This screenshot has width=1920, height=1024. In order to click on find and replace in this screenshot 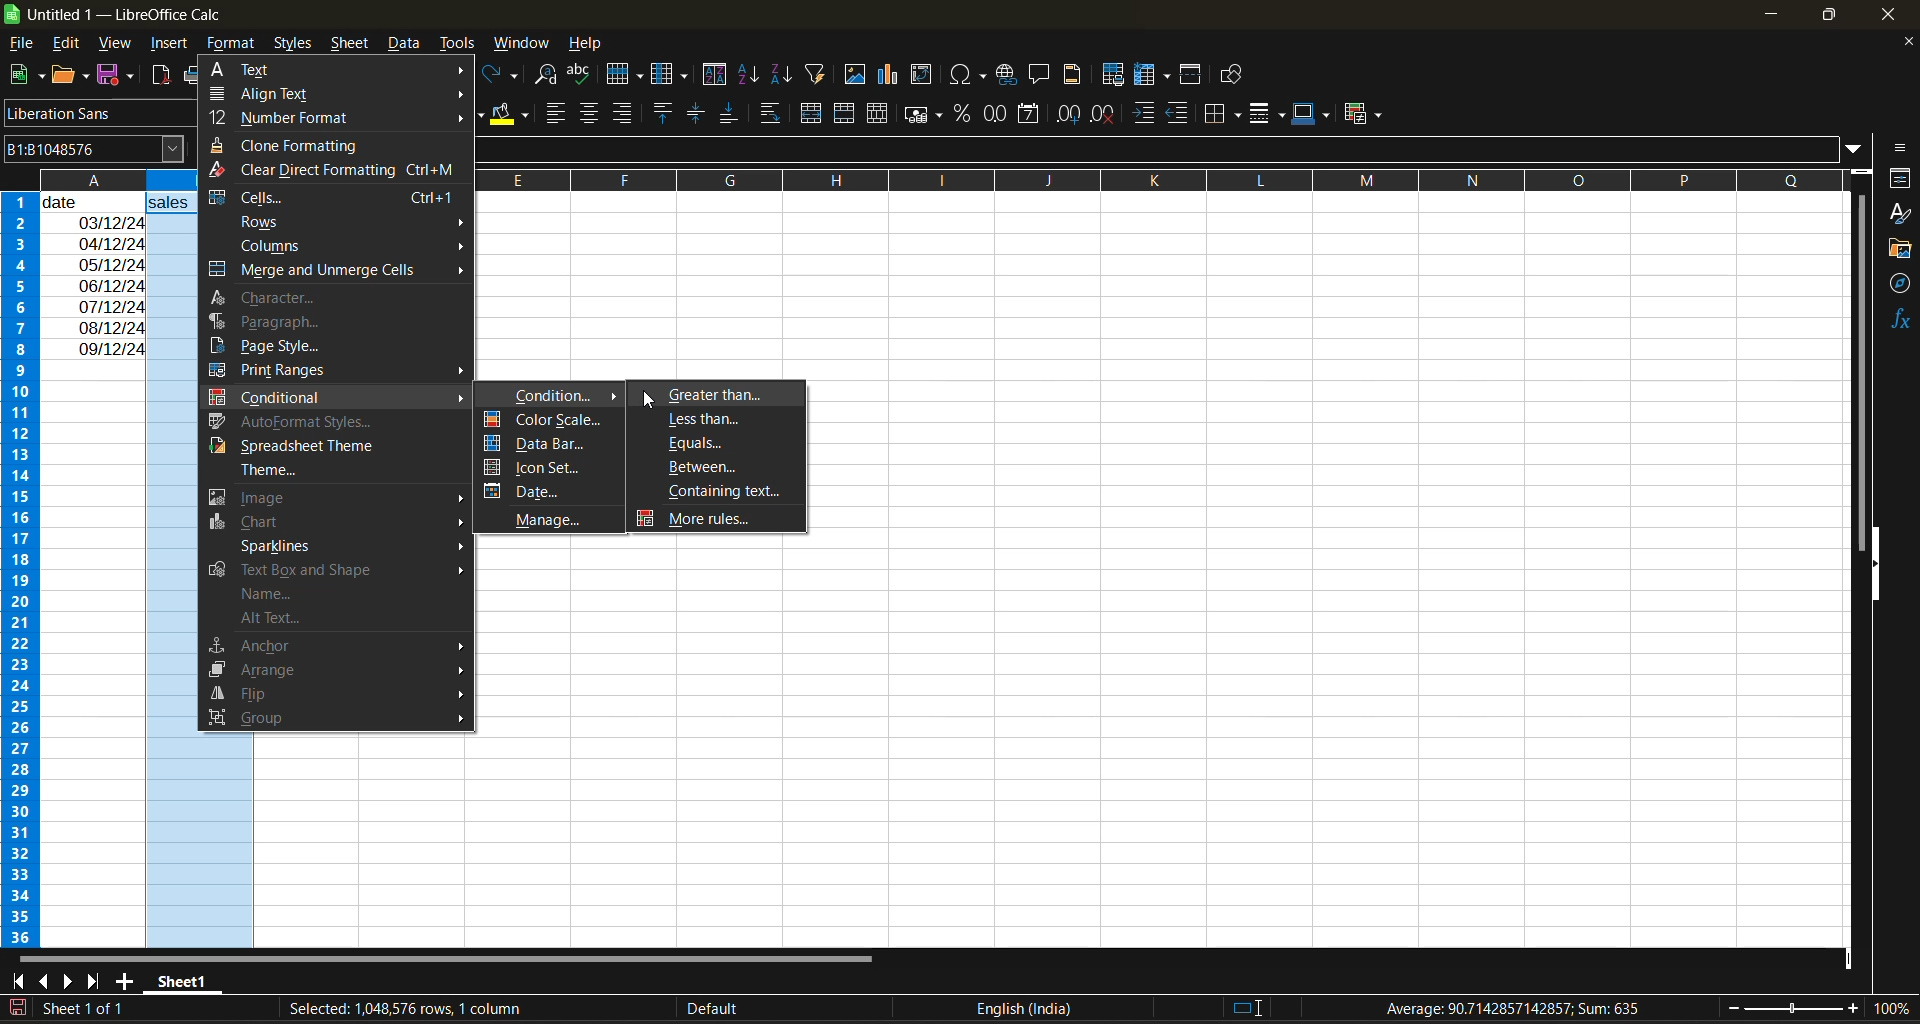, I will do `click(551, 77)`.